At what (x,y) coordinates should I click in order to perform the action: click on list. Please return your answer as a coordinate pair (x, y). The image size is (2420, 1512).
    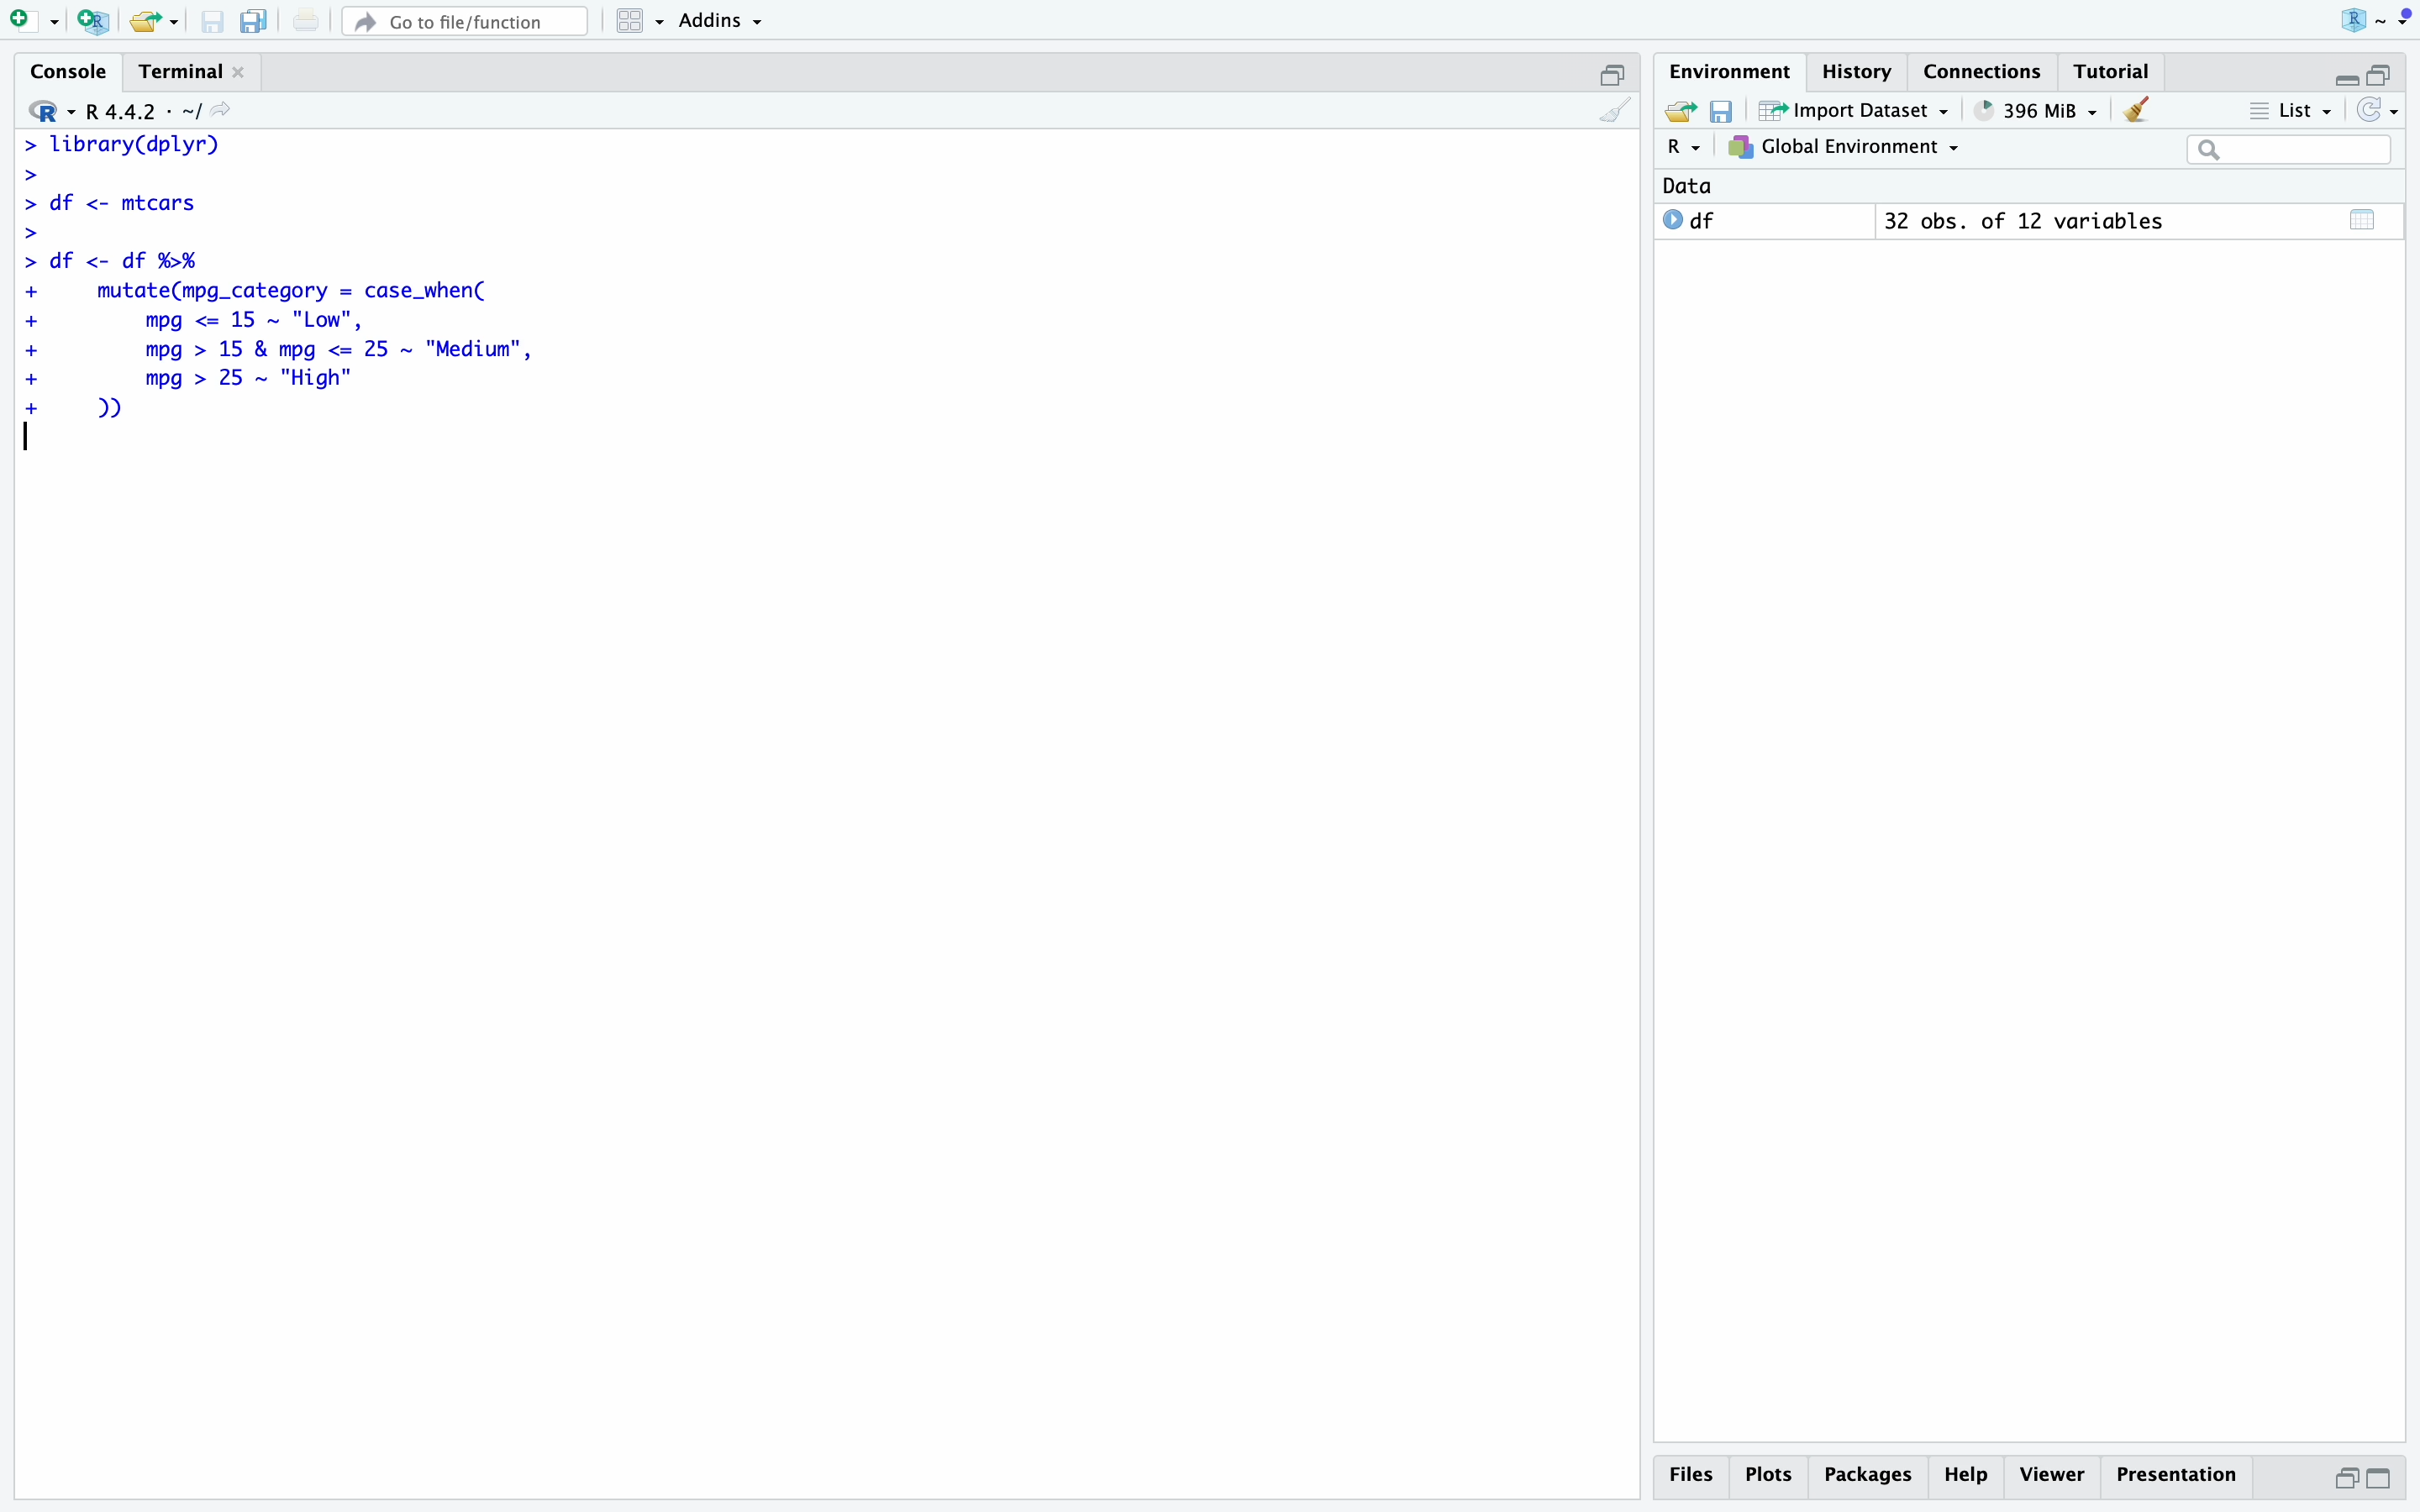
    Looking at the image, I should click on (2292, 109).